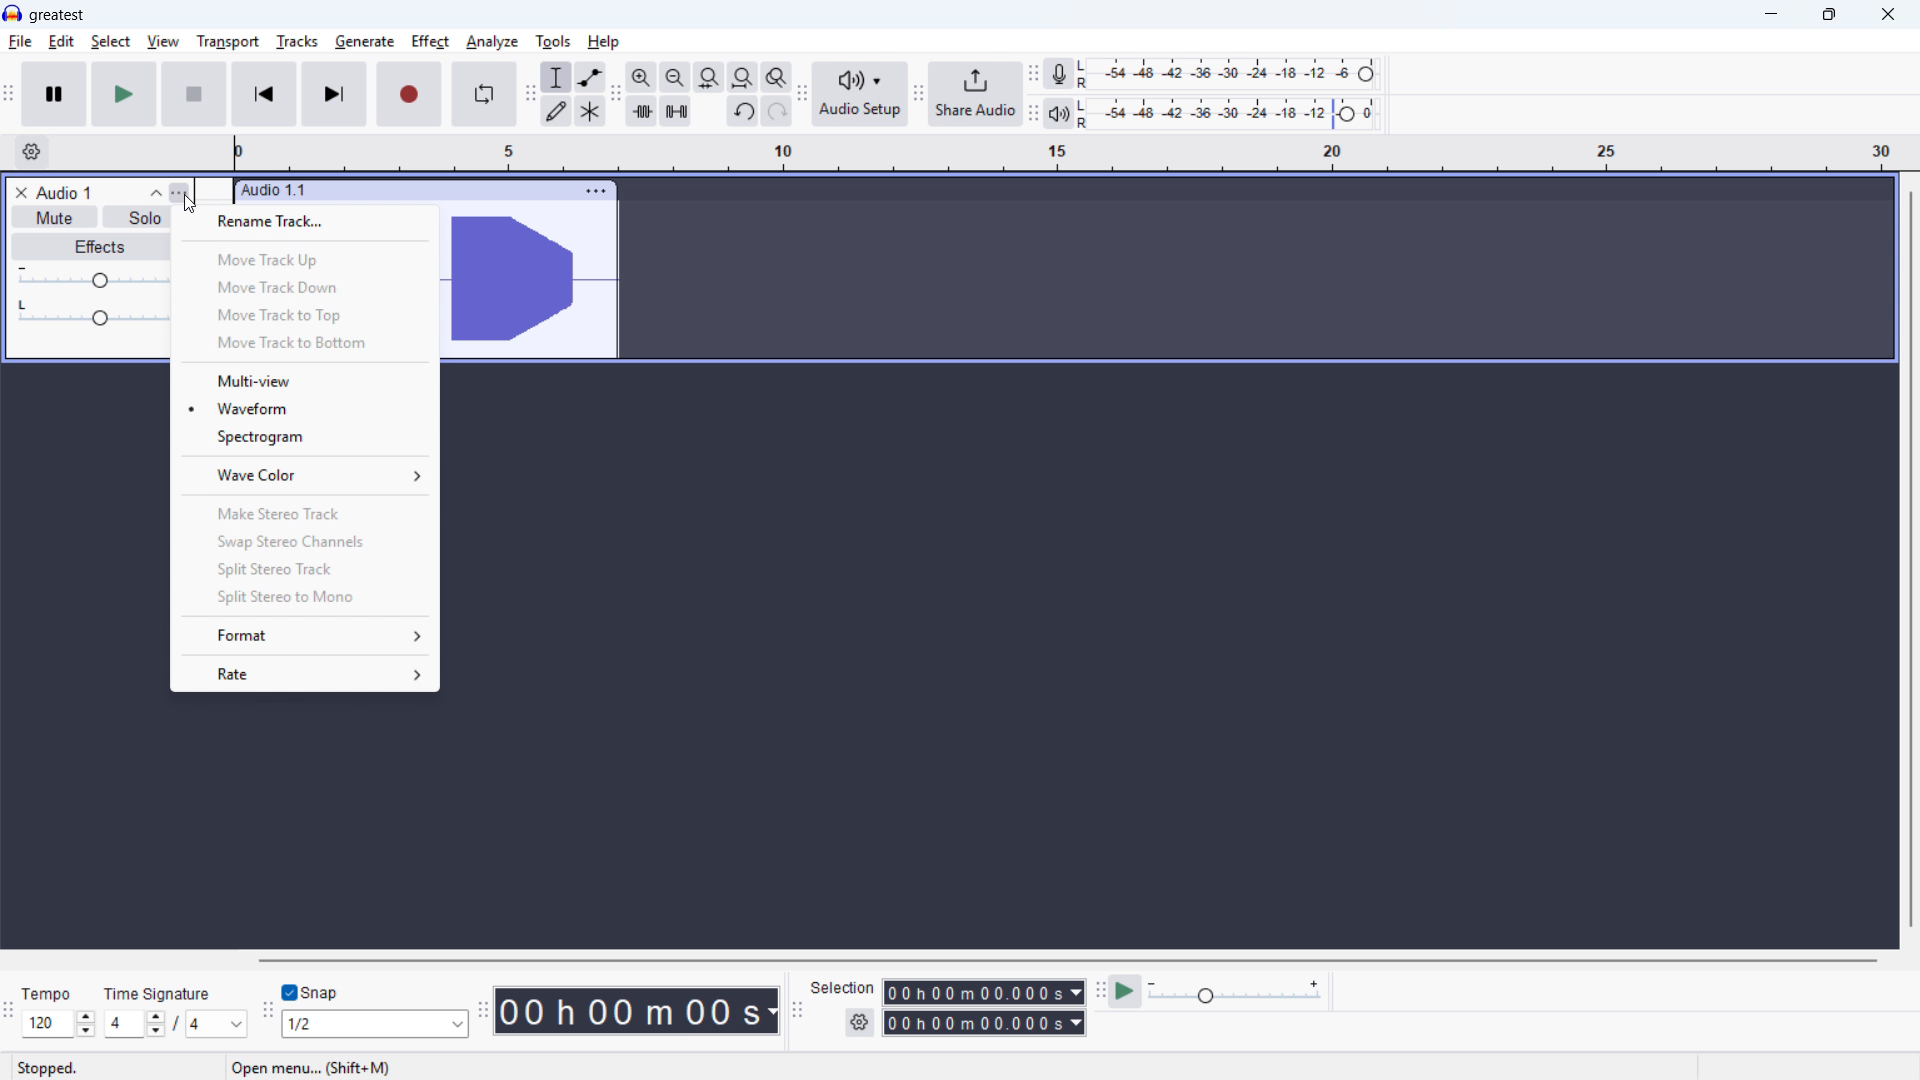  What do you see at coordinates (641, 112) in the screenshot?
I see `trim audio outside selection` at bounding box center [641, 112].